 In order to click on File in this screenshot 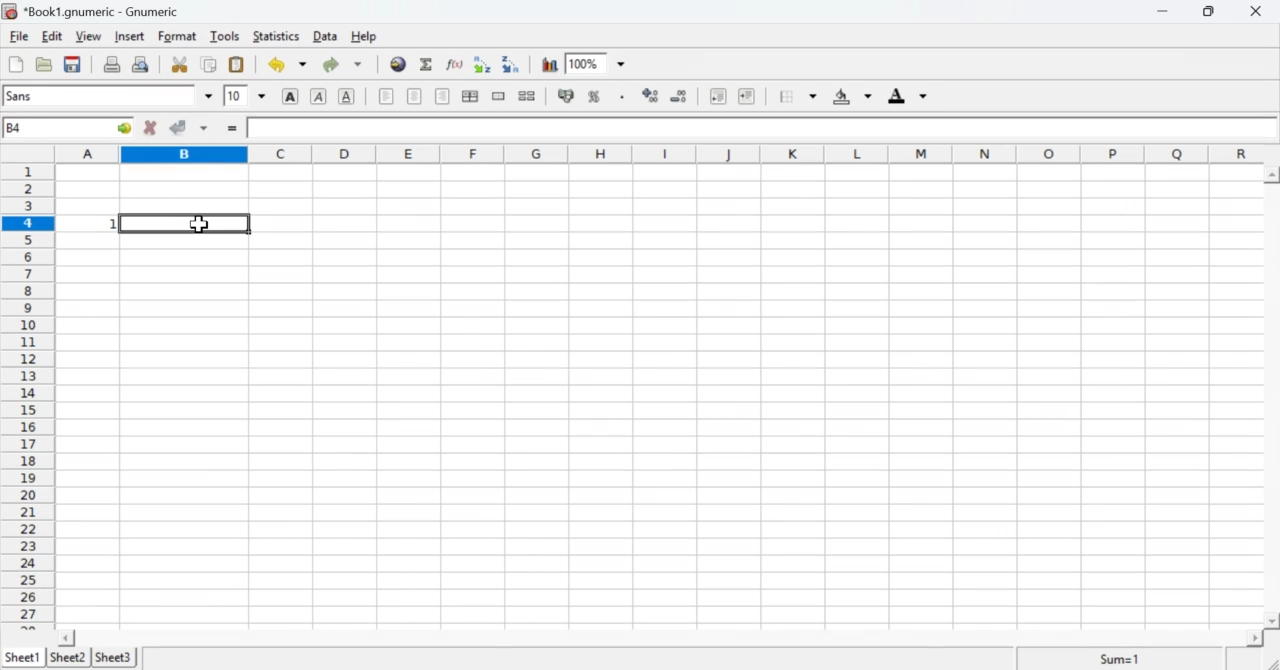, I will do `click(19, 36)`.